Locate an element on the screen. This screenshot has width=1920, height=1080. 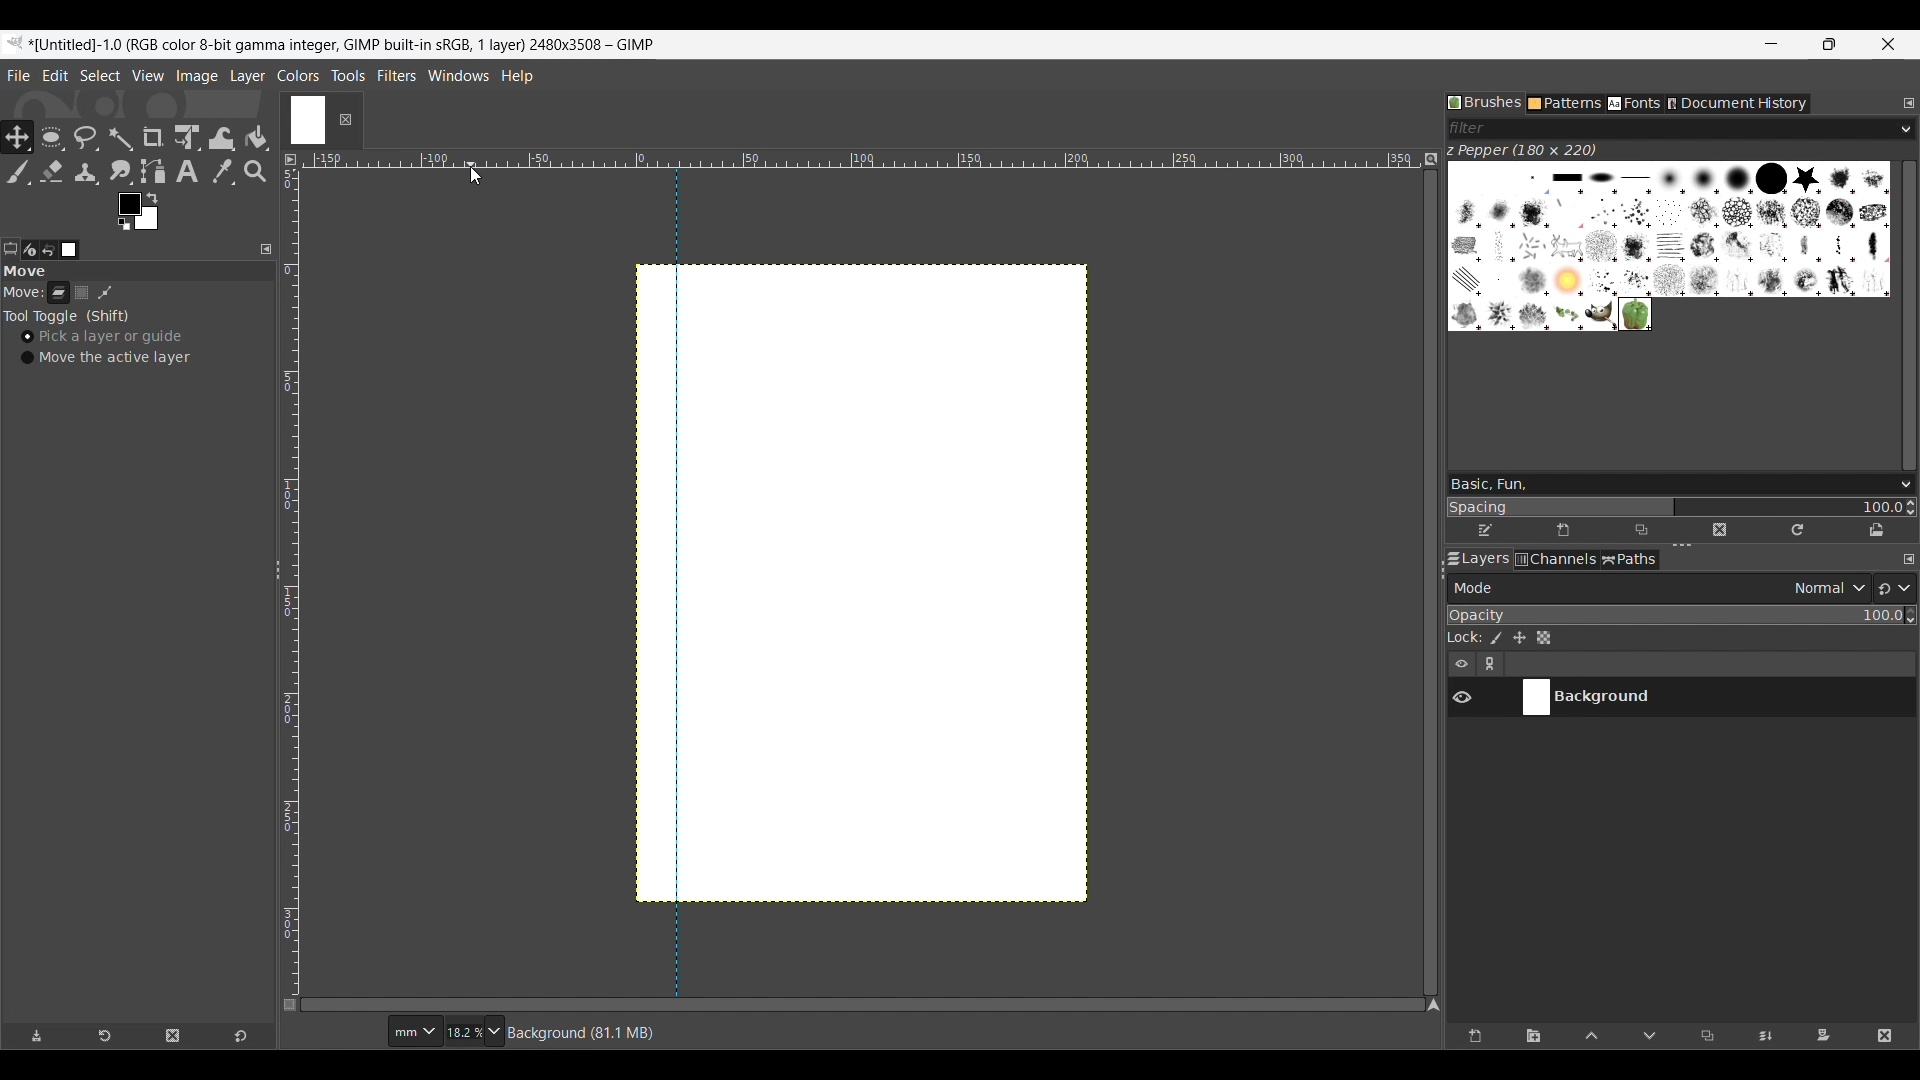
Brush filter options is located at coordinates (1906, 130).